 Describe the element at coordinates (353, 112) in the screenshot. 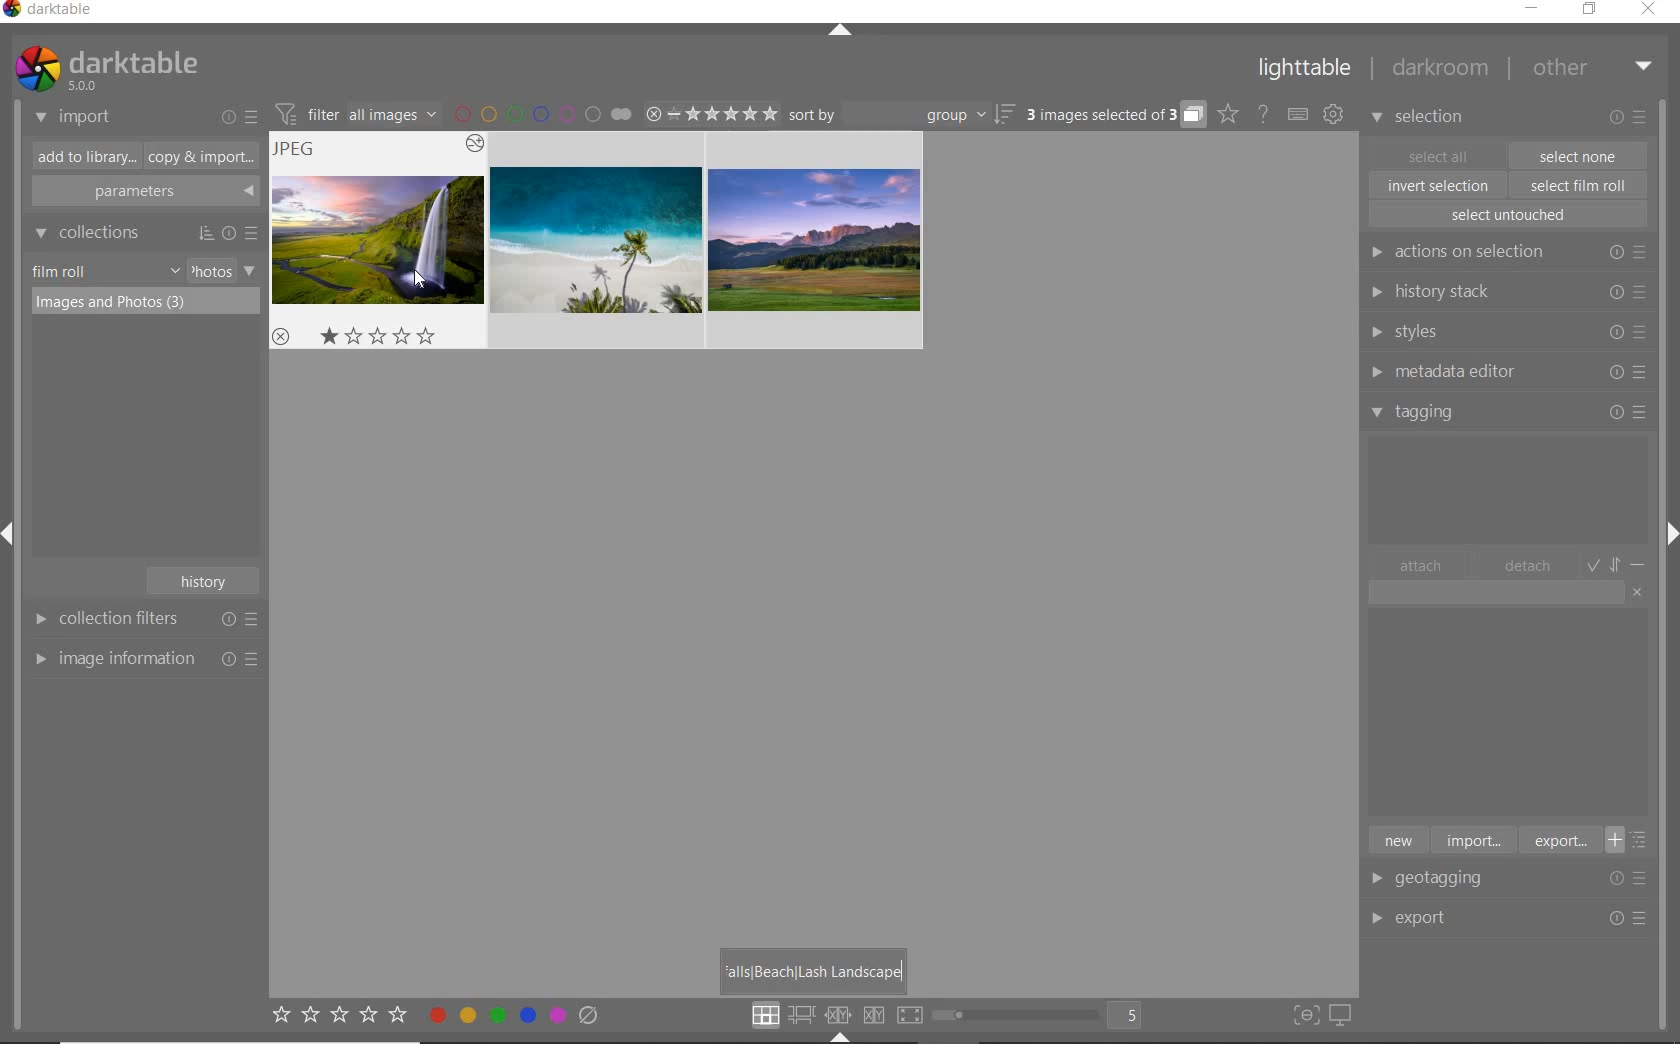

I see `filter images based on their module order` at that location.